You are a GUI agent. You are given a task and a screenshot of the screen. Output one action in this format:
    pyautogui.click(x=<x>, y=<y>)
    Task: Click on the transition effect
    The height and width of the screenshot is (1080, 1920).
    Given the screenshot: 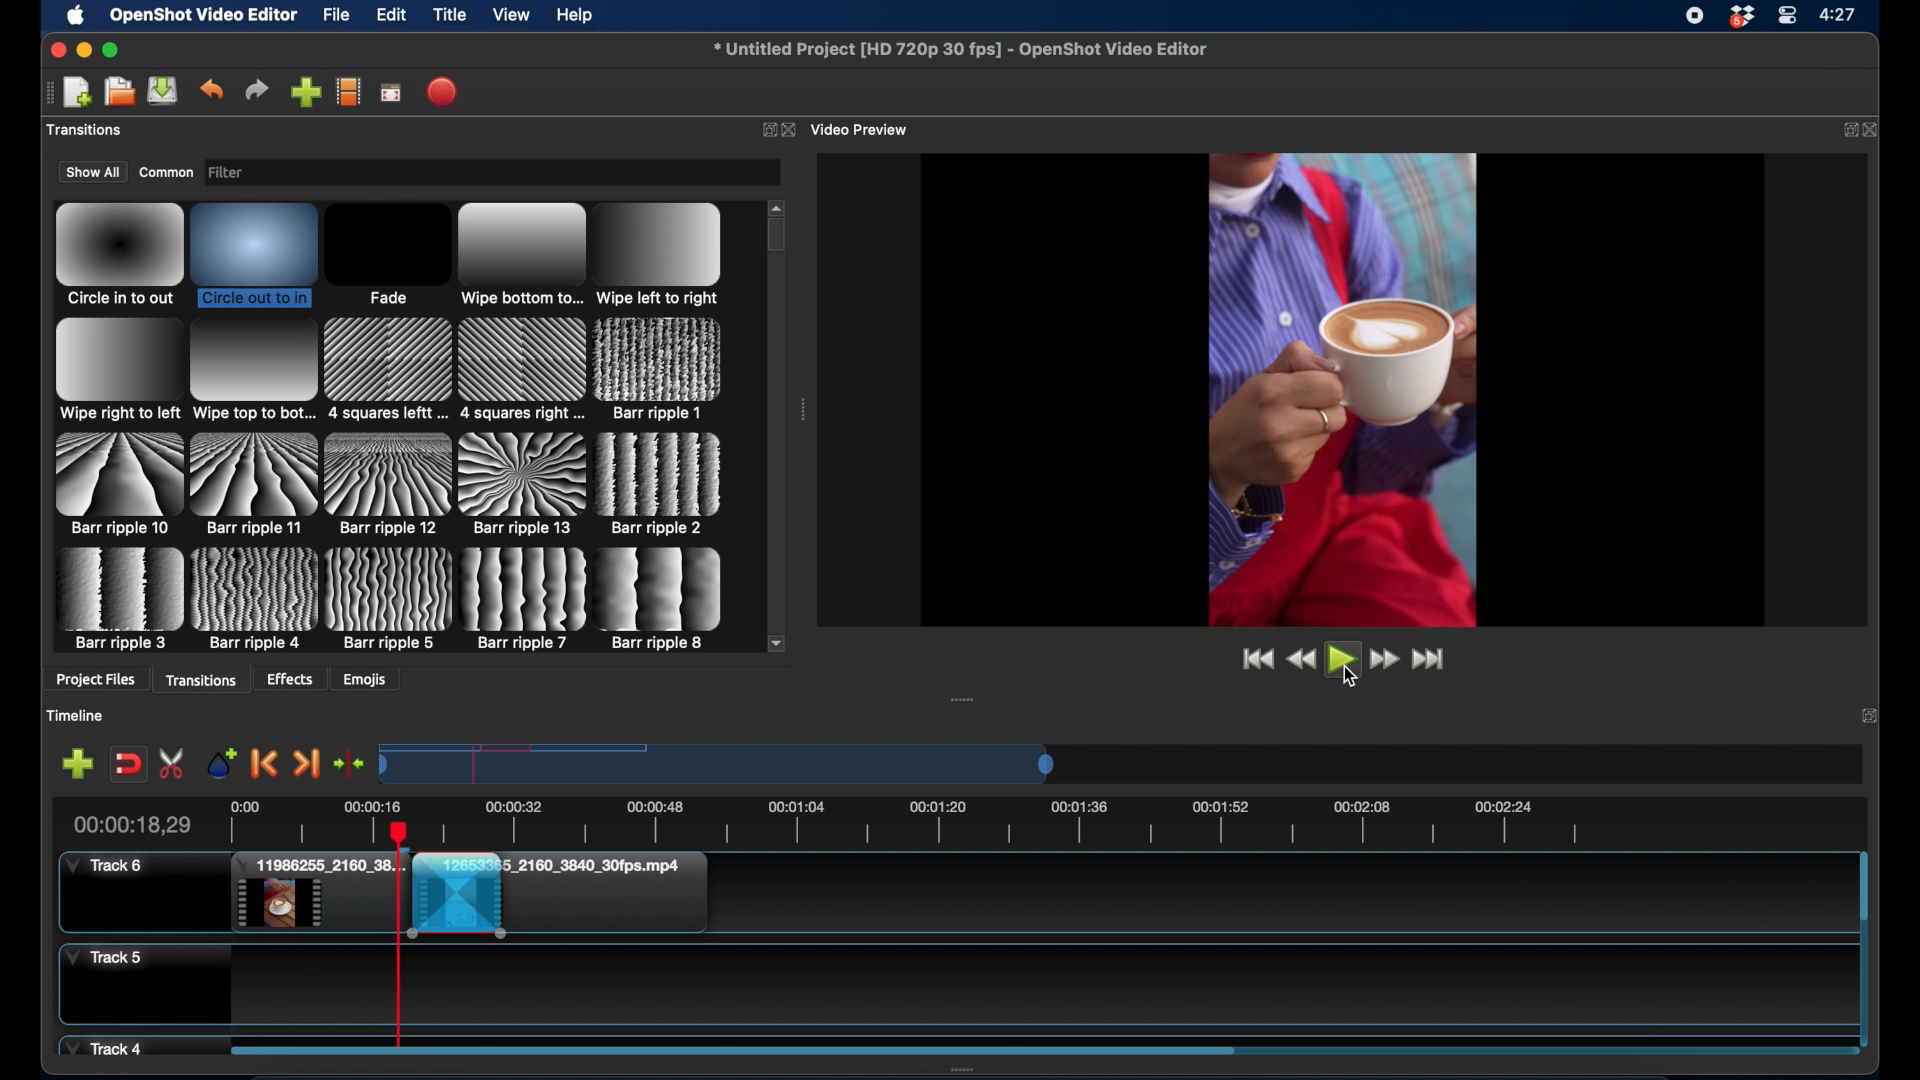 What is the action you would take?
    pyautogui.click(x=456, y=895)
    